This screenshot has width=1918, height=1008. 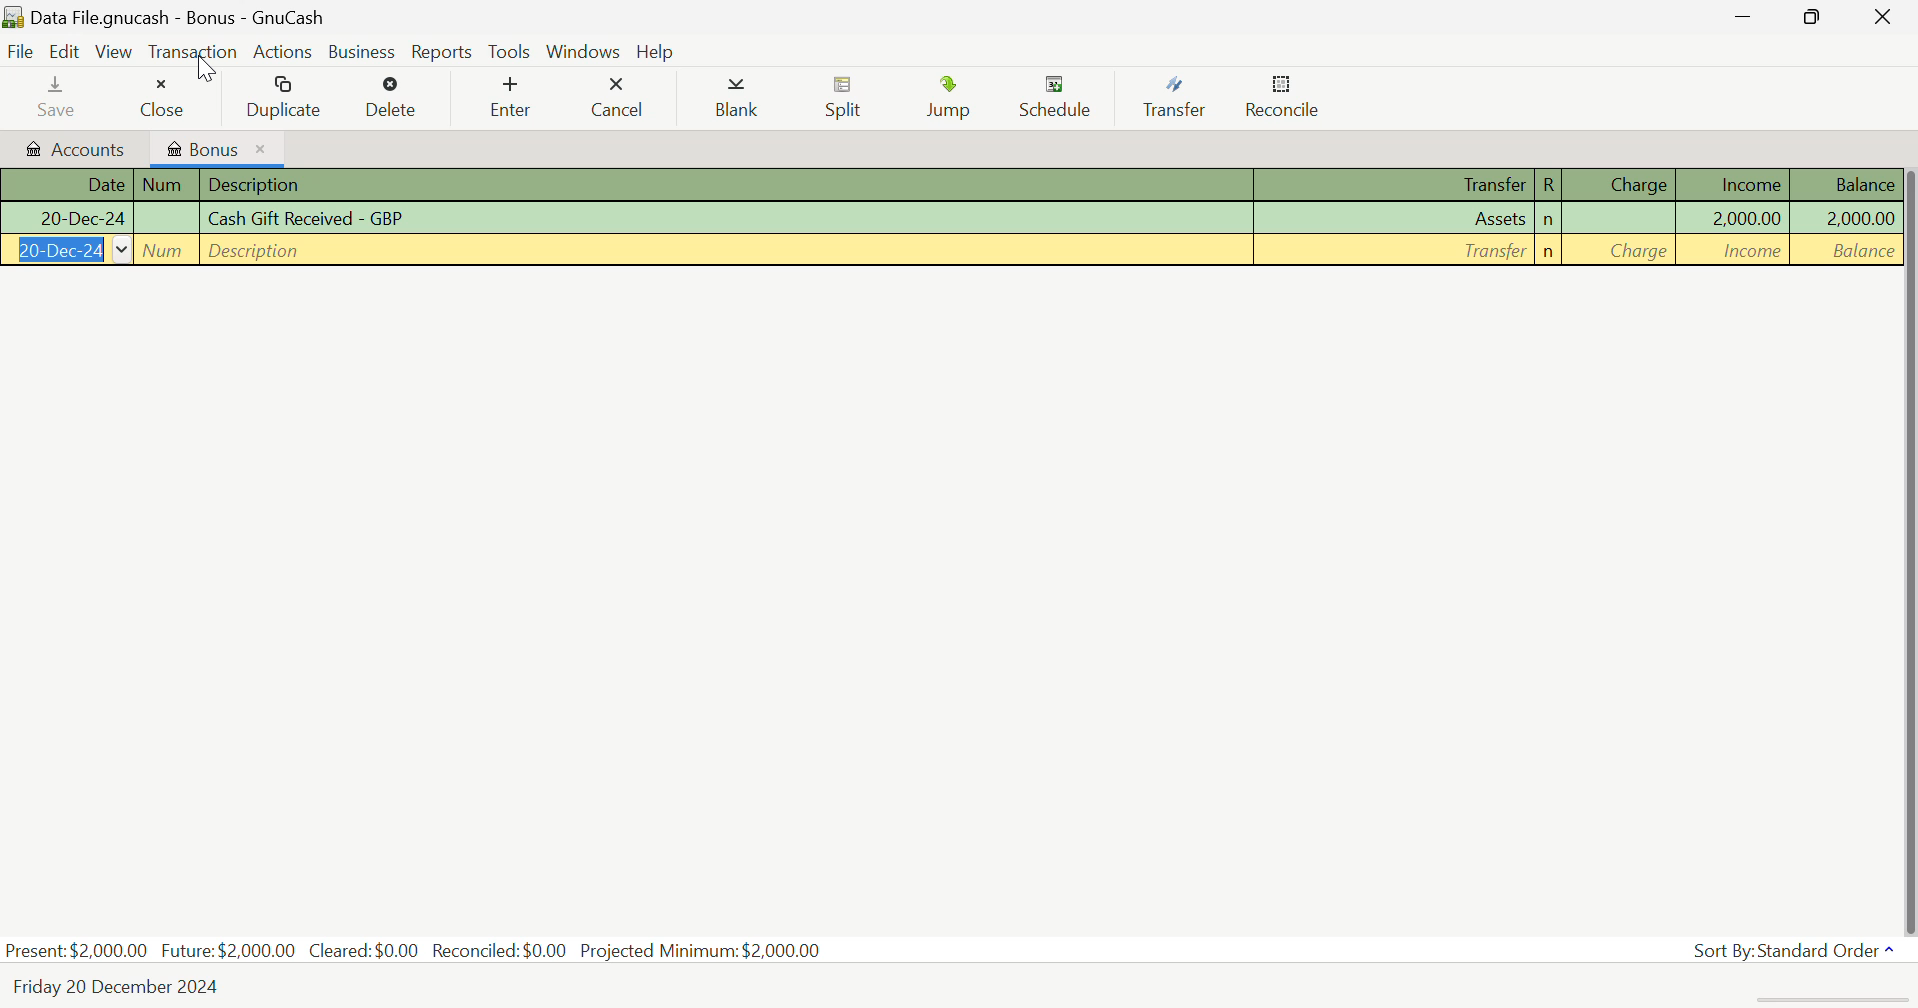 What do you see at coordinates (728, 186) in the screenshot?
I see `Description` at bounding box center [728, 186].